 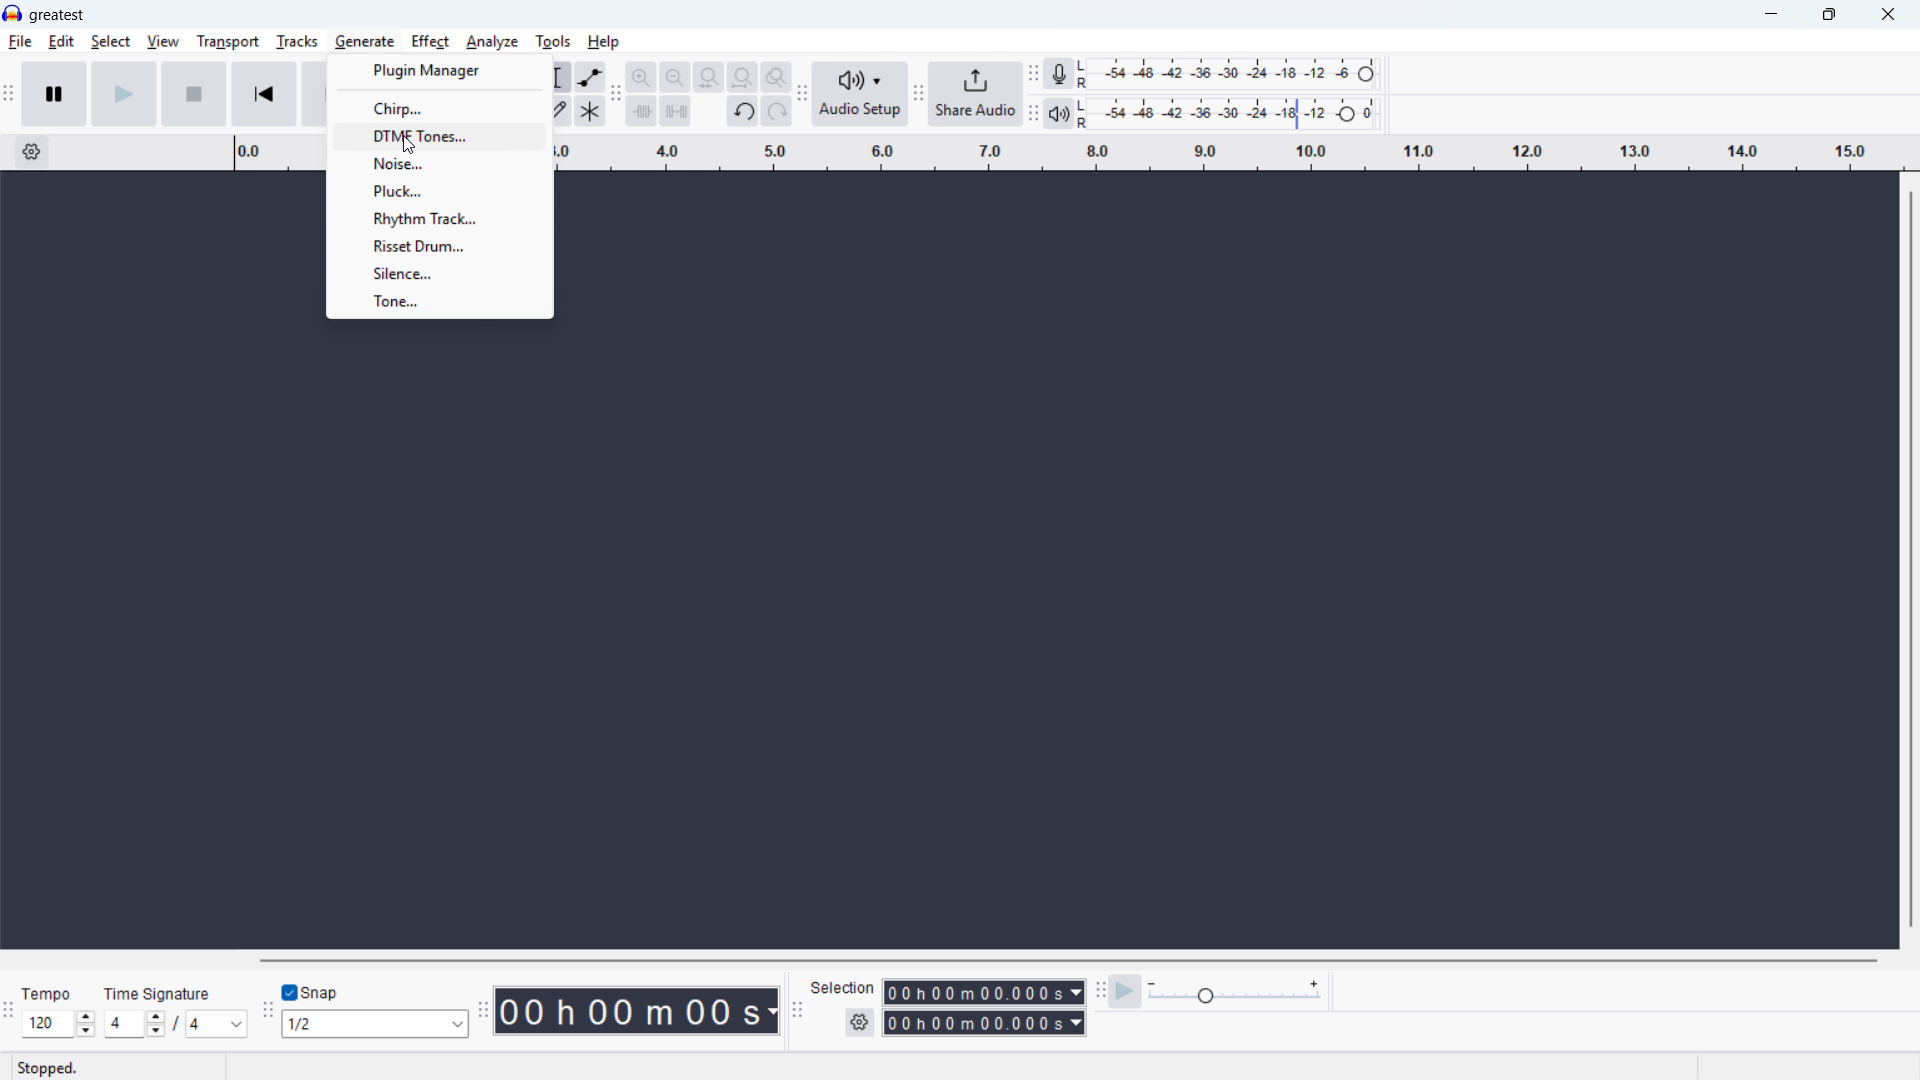 What do you see at coordinates (676, 77) in the screenshot?
I see `zoom out` at bounding box center [676, 77].